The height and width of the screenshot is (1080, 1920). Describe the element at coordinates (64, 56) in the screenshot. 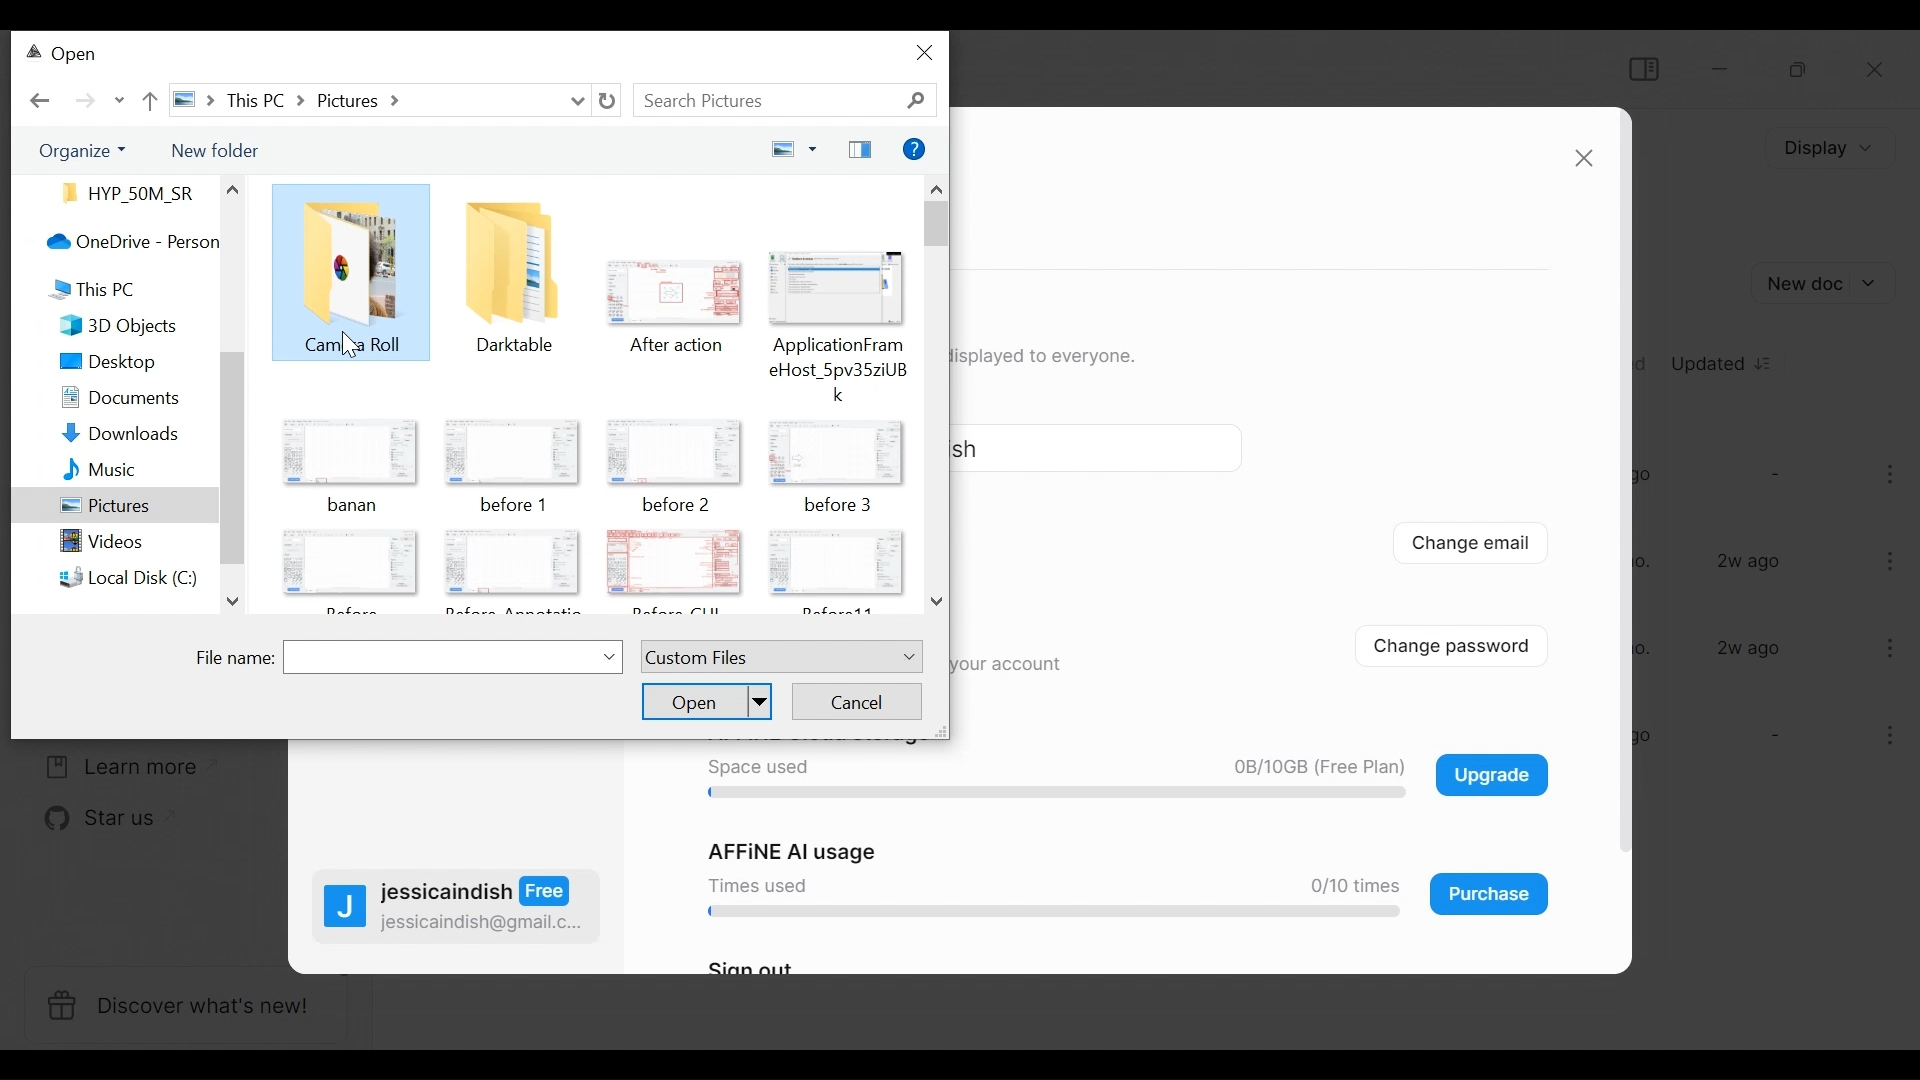

I see `Open` at that location.